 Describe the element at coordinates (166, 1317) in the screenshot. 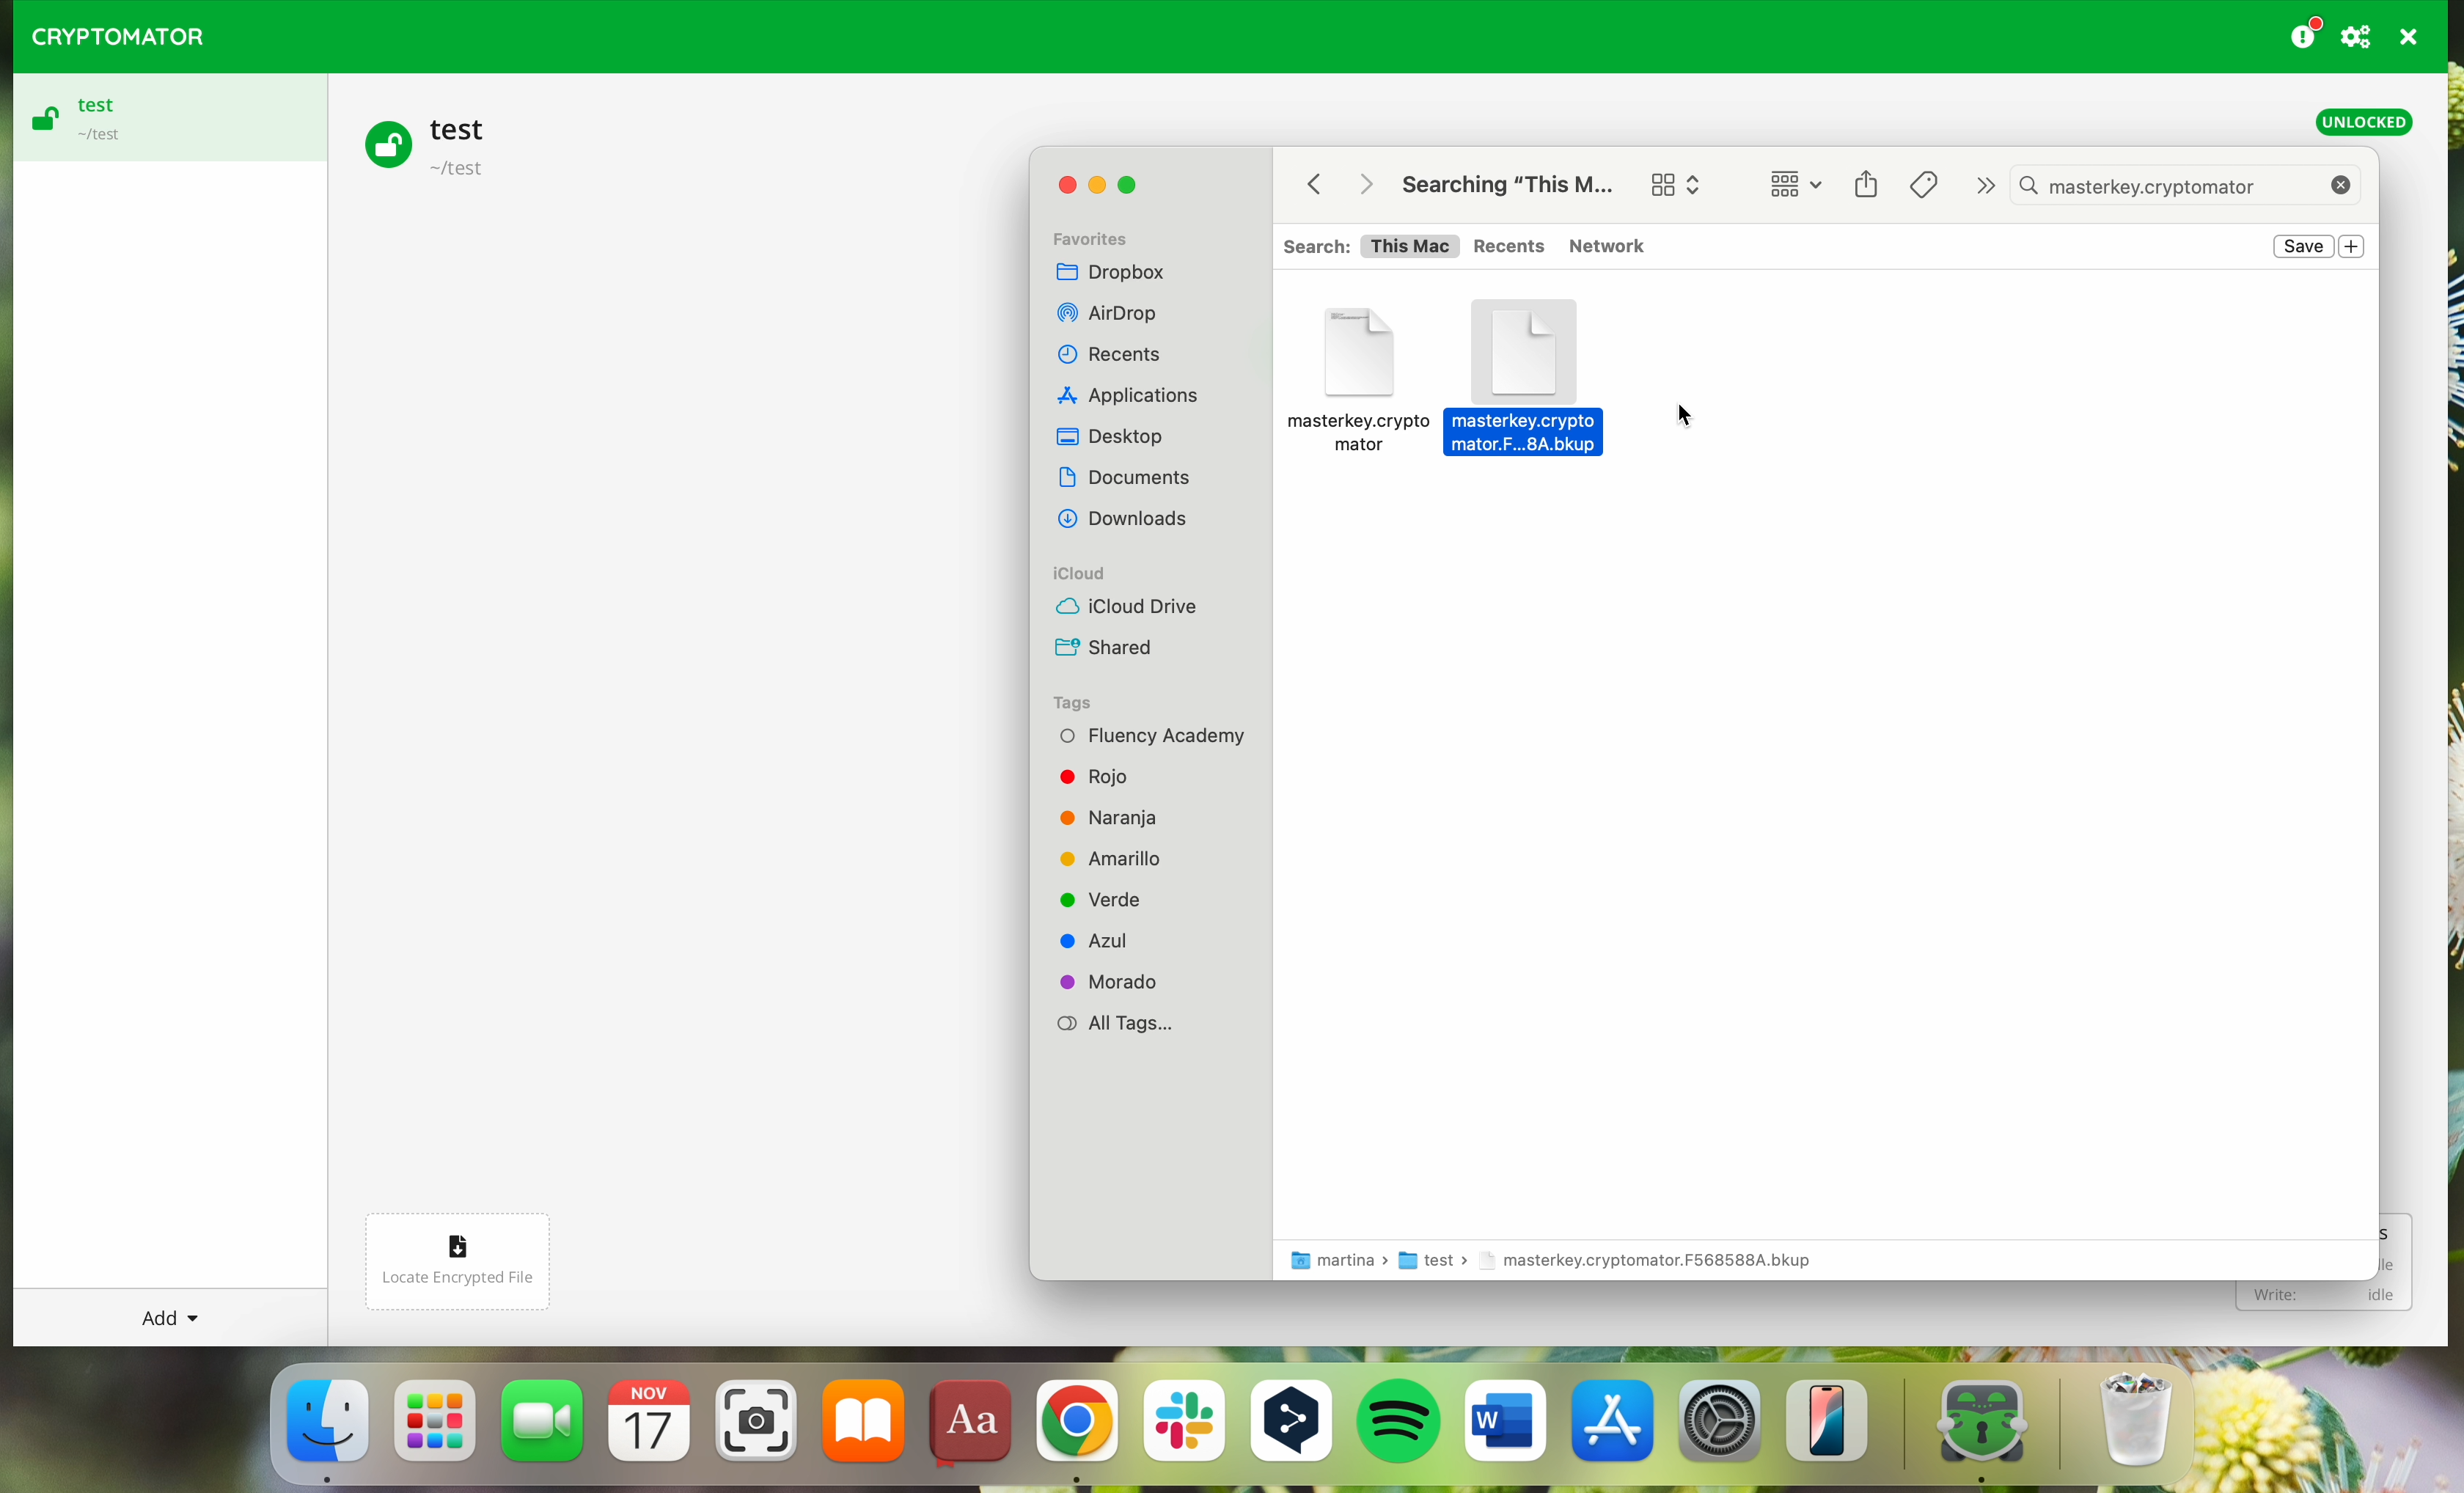

I see `add button` at that location.